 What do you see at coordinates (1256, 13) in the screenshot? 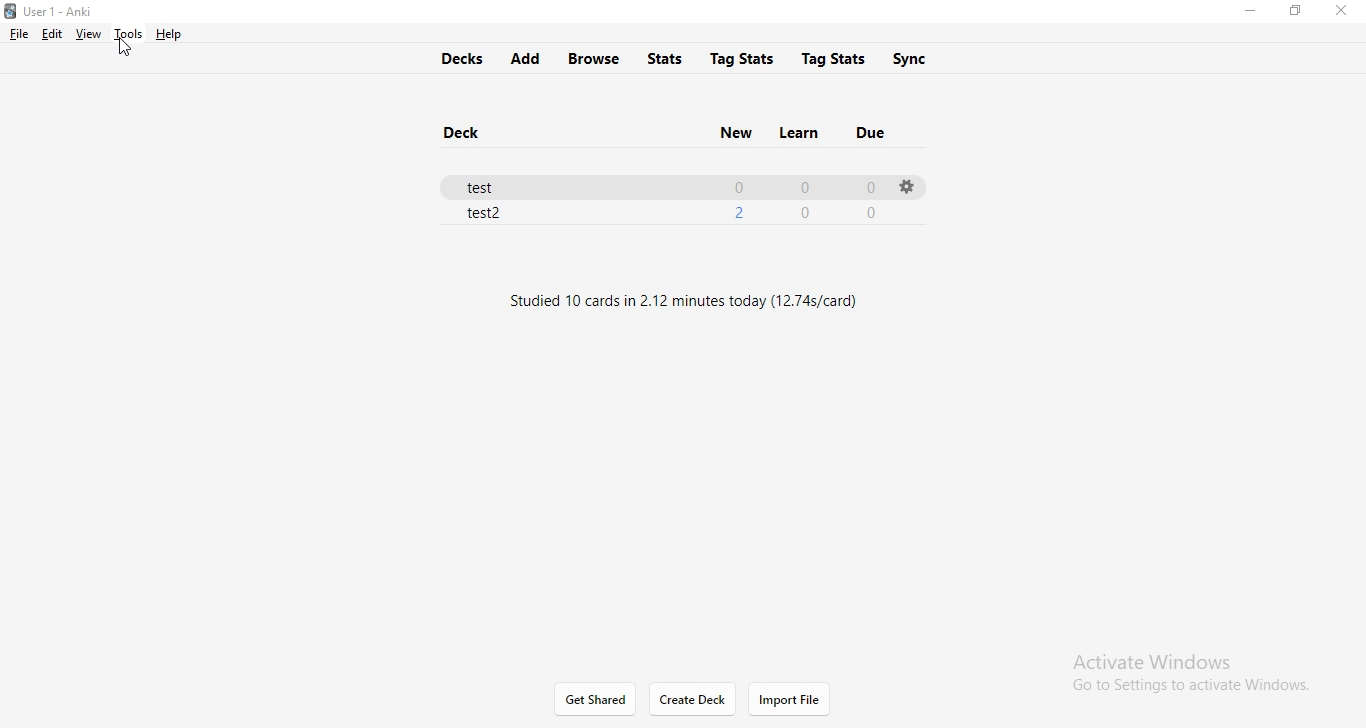
I see `minimise` at bounding box center [1256, 13].